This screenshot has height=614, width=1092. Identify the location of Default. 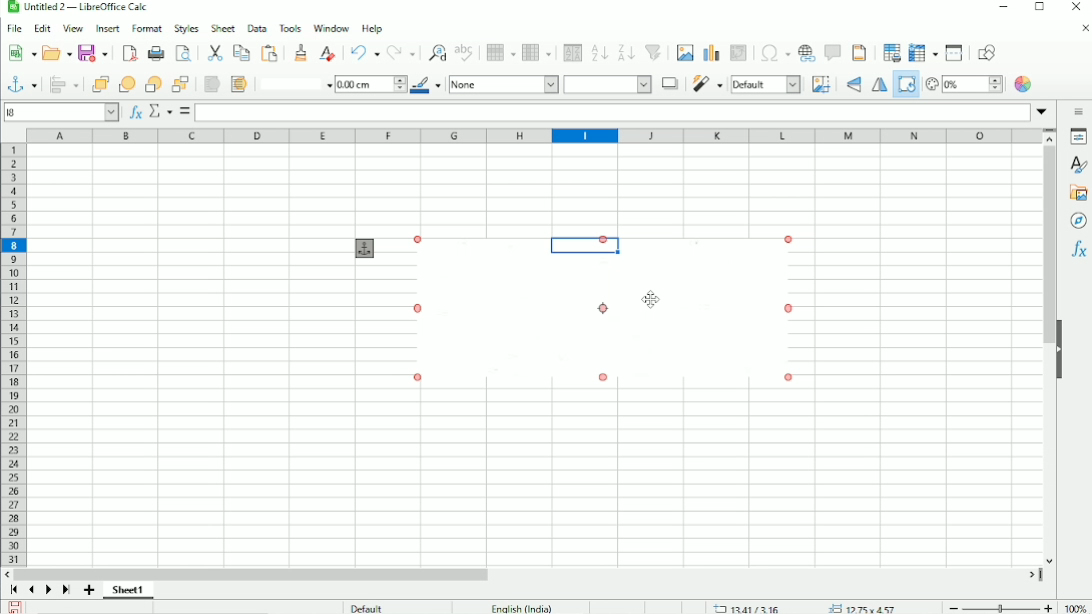
(767, 85).